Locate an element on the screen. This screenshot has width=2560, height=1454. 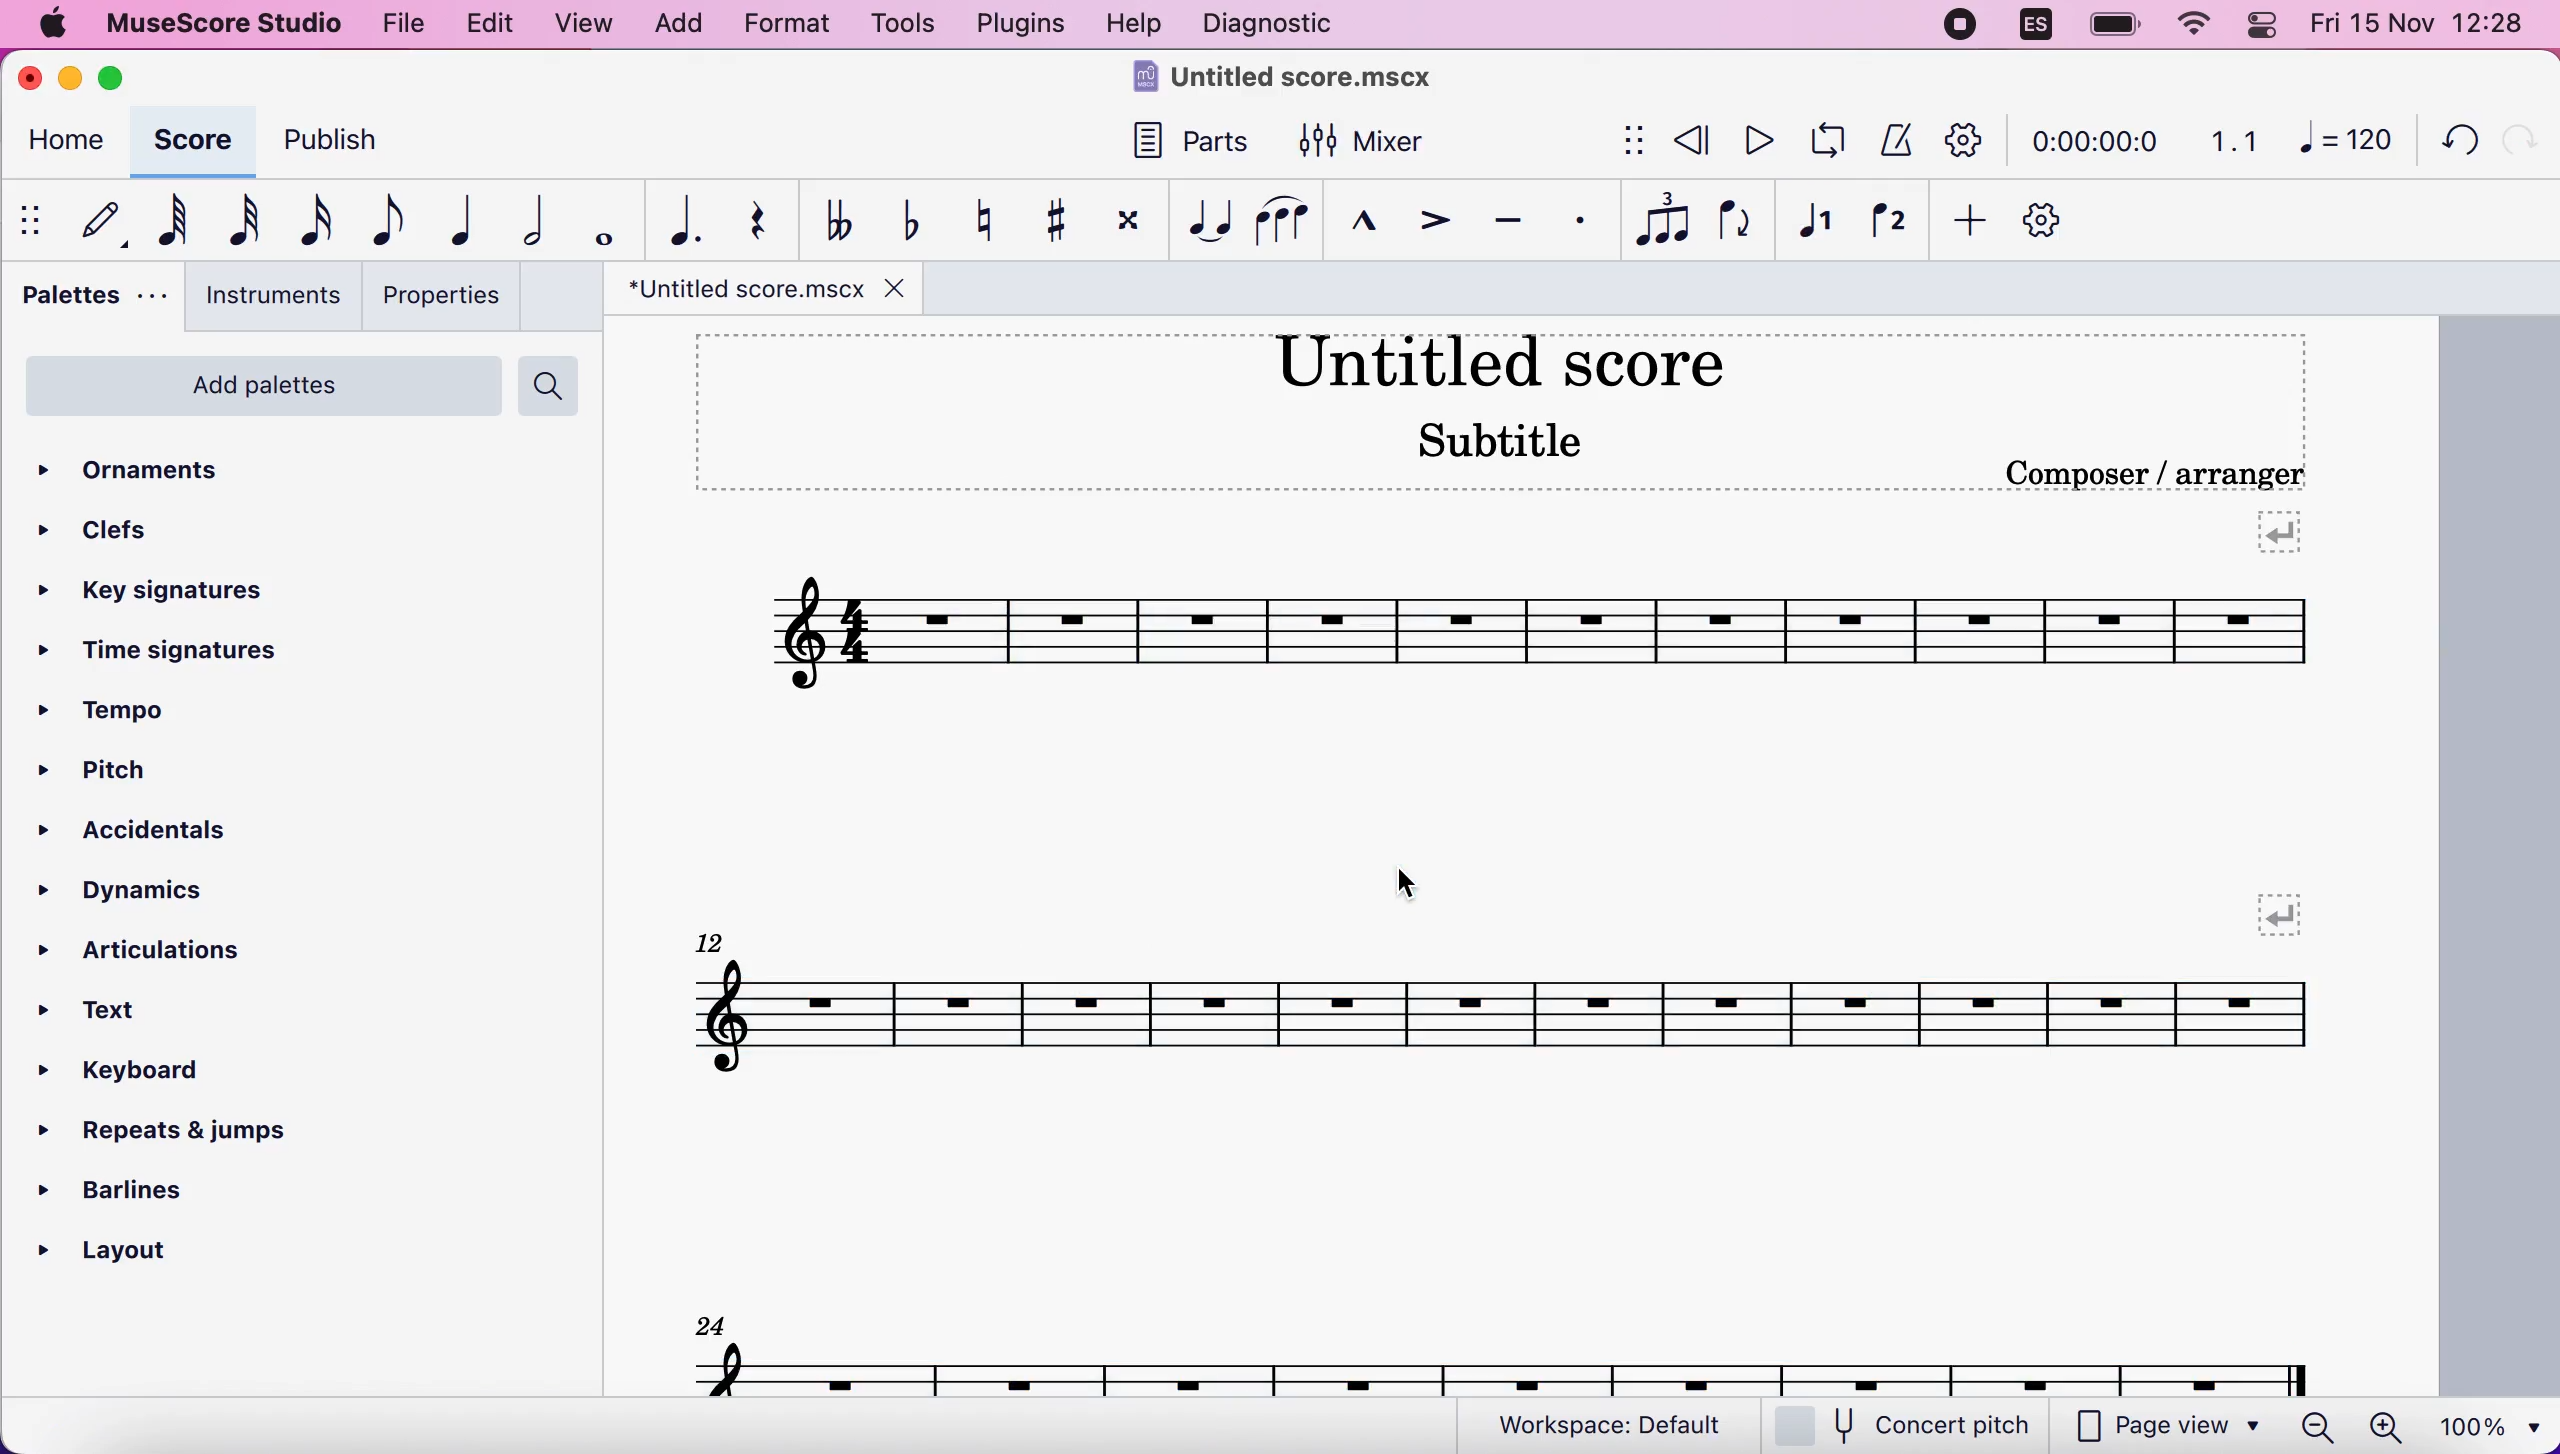
clefs is located at coordinates (101, 529).